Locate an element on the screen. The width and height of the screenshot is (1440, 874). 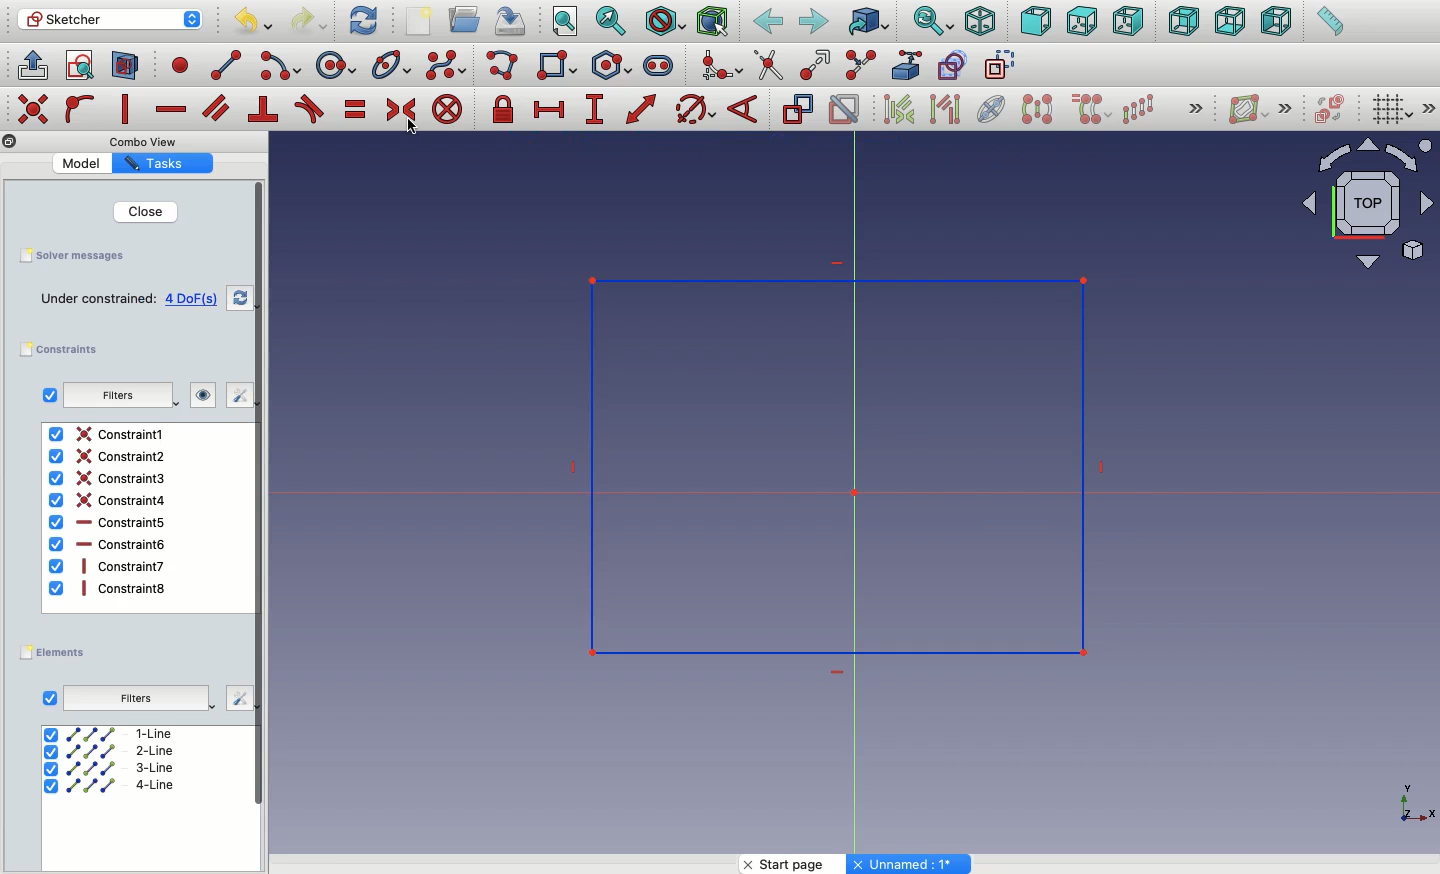
constraints is located at coordinates (64, 350).